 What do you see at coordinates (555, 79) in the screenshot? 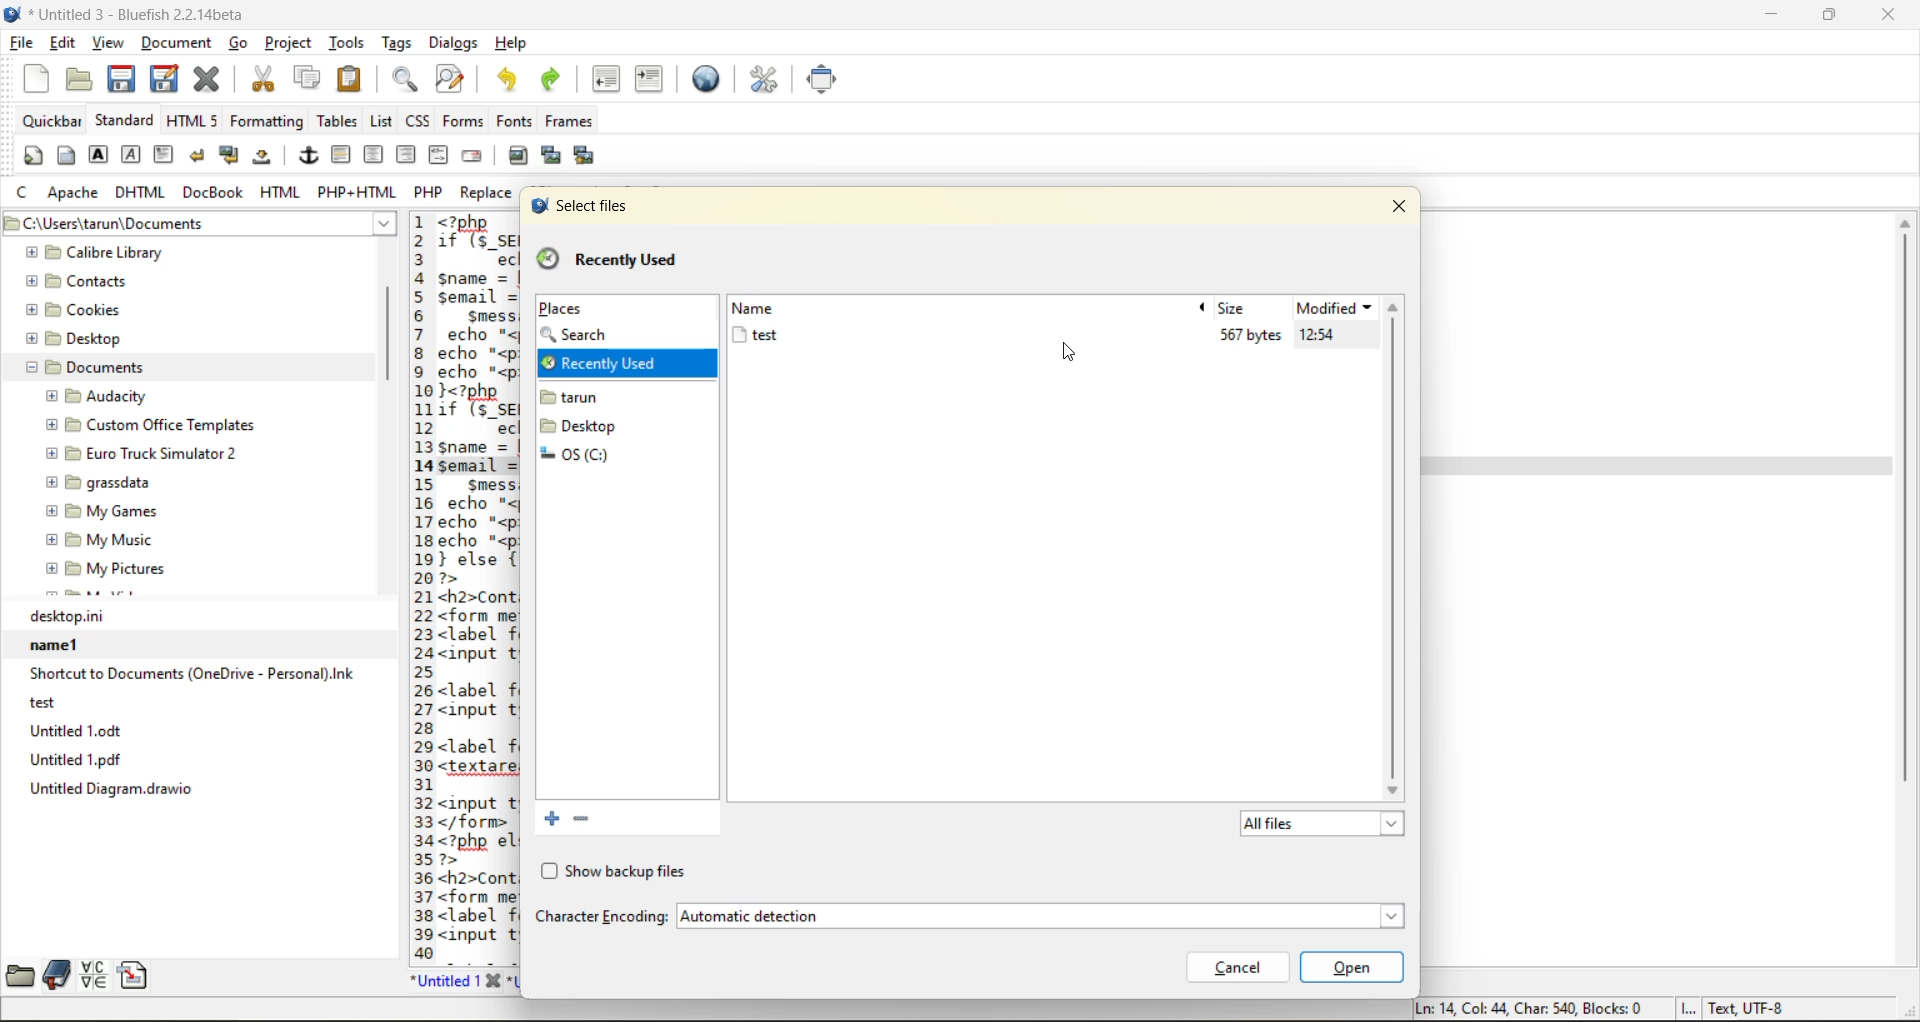
I see `redo` at bounding box center [555, 79].